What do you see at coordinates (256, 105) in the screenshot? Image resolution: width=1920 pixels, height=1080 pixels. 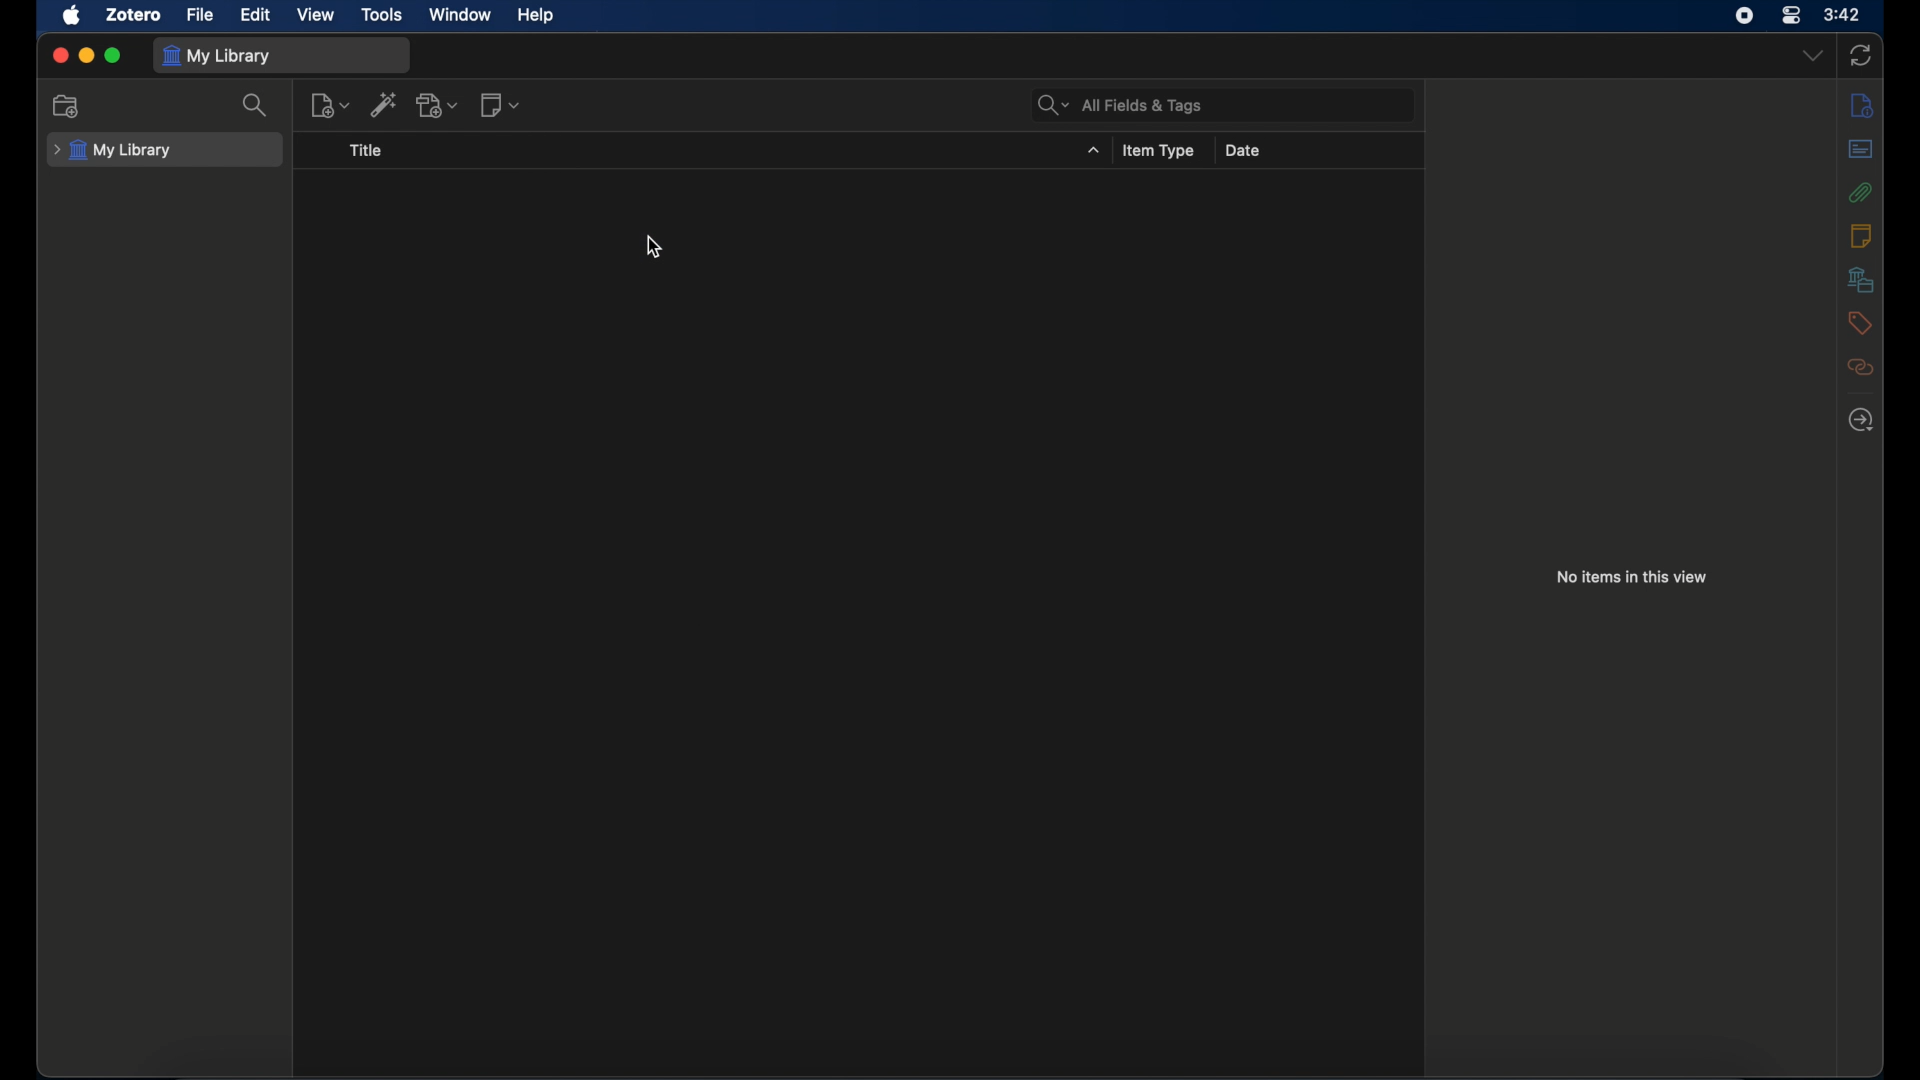 I see `search` at bounding box center [256, 105].